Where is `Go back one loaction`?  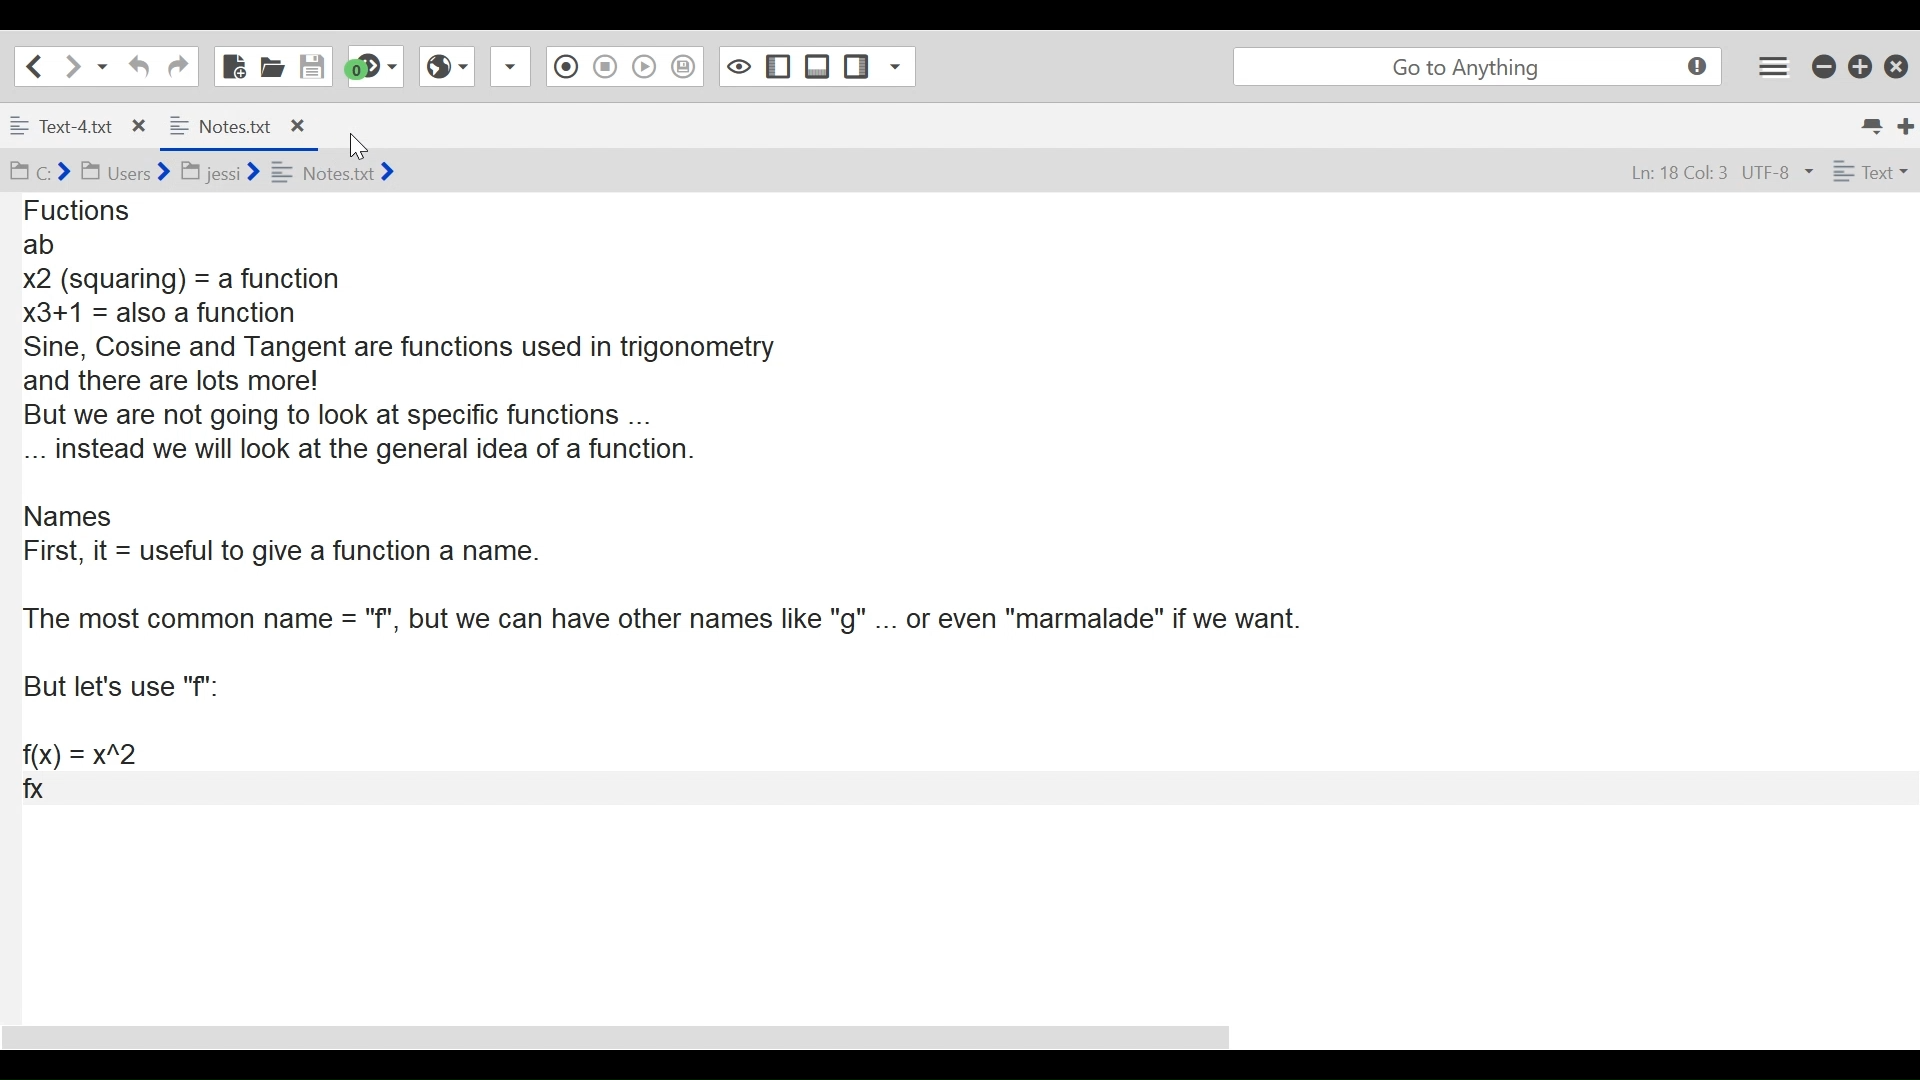
Go back one loaction is located at coordinates (33, 65).